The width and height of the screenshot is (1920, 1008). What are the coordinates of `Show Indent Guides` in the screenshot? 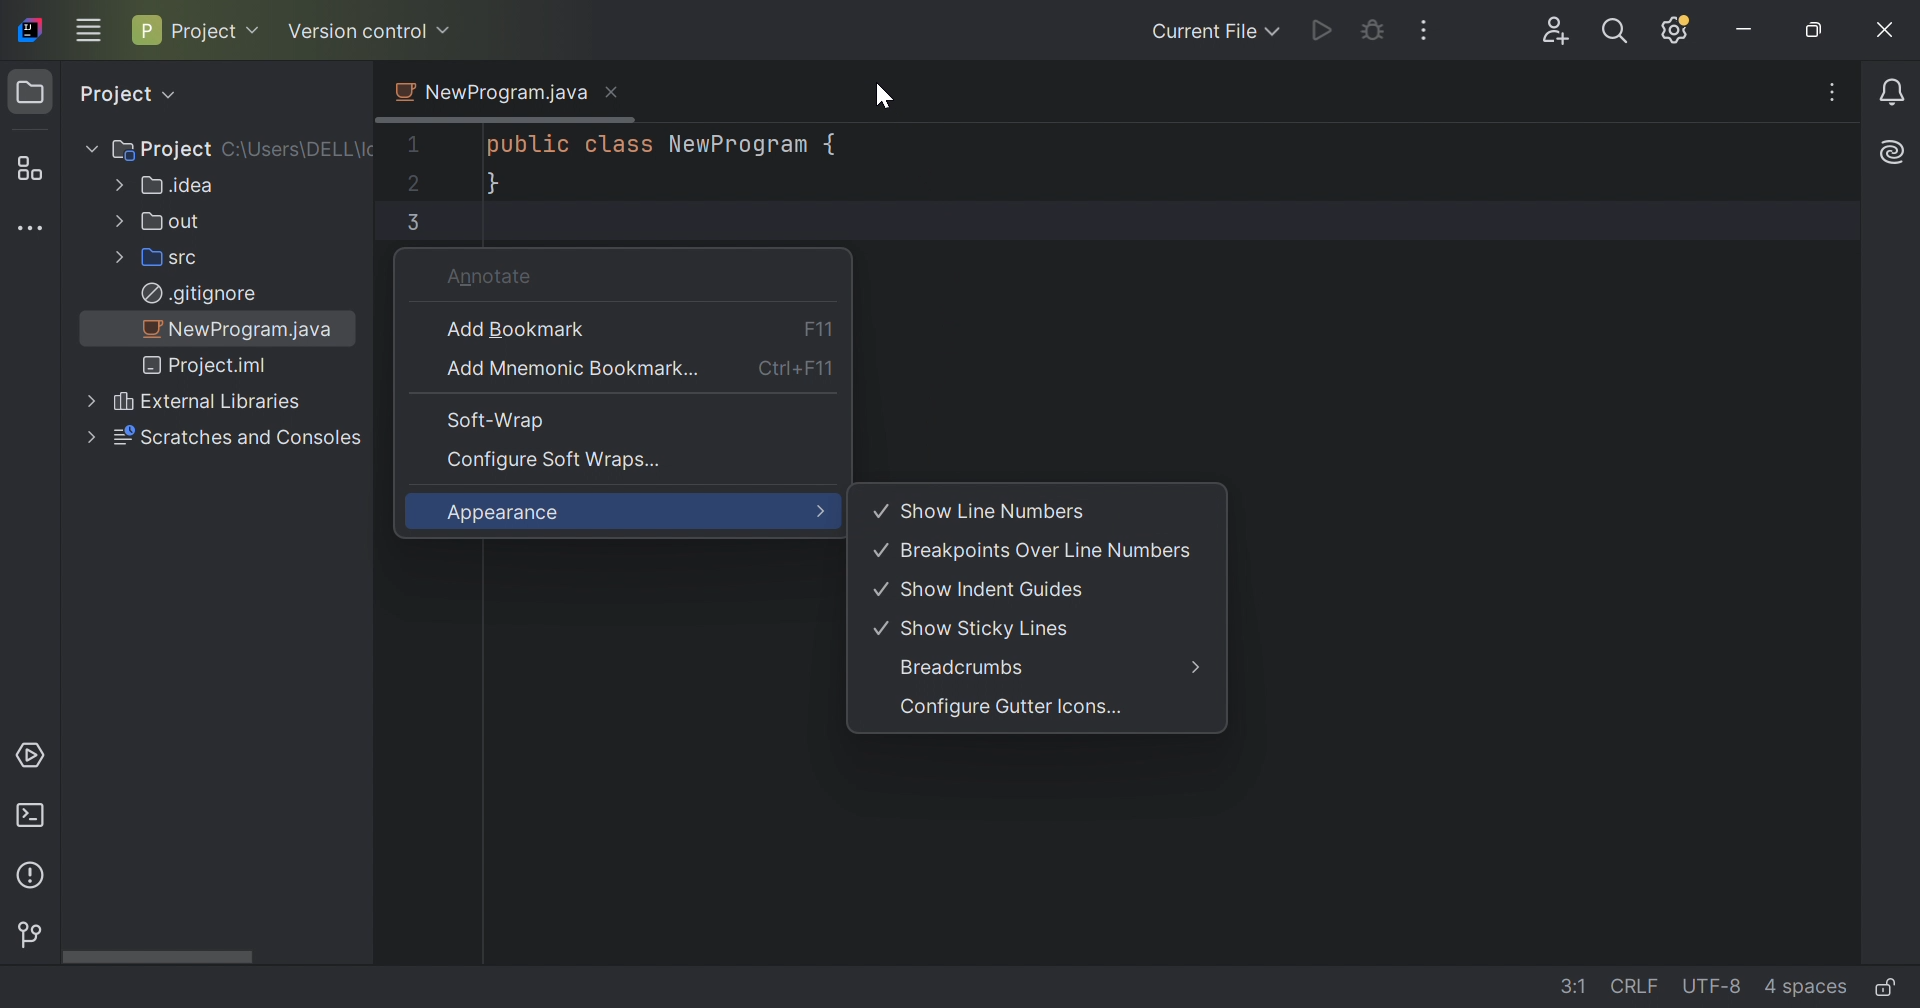 It's located at (983, 588).